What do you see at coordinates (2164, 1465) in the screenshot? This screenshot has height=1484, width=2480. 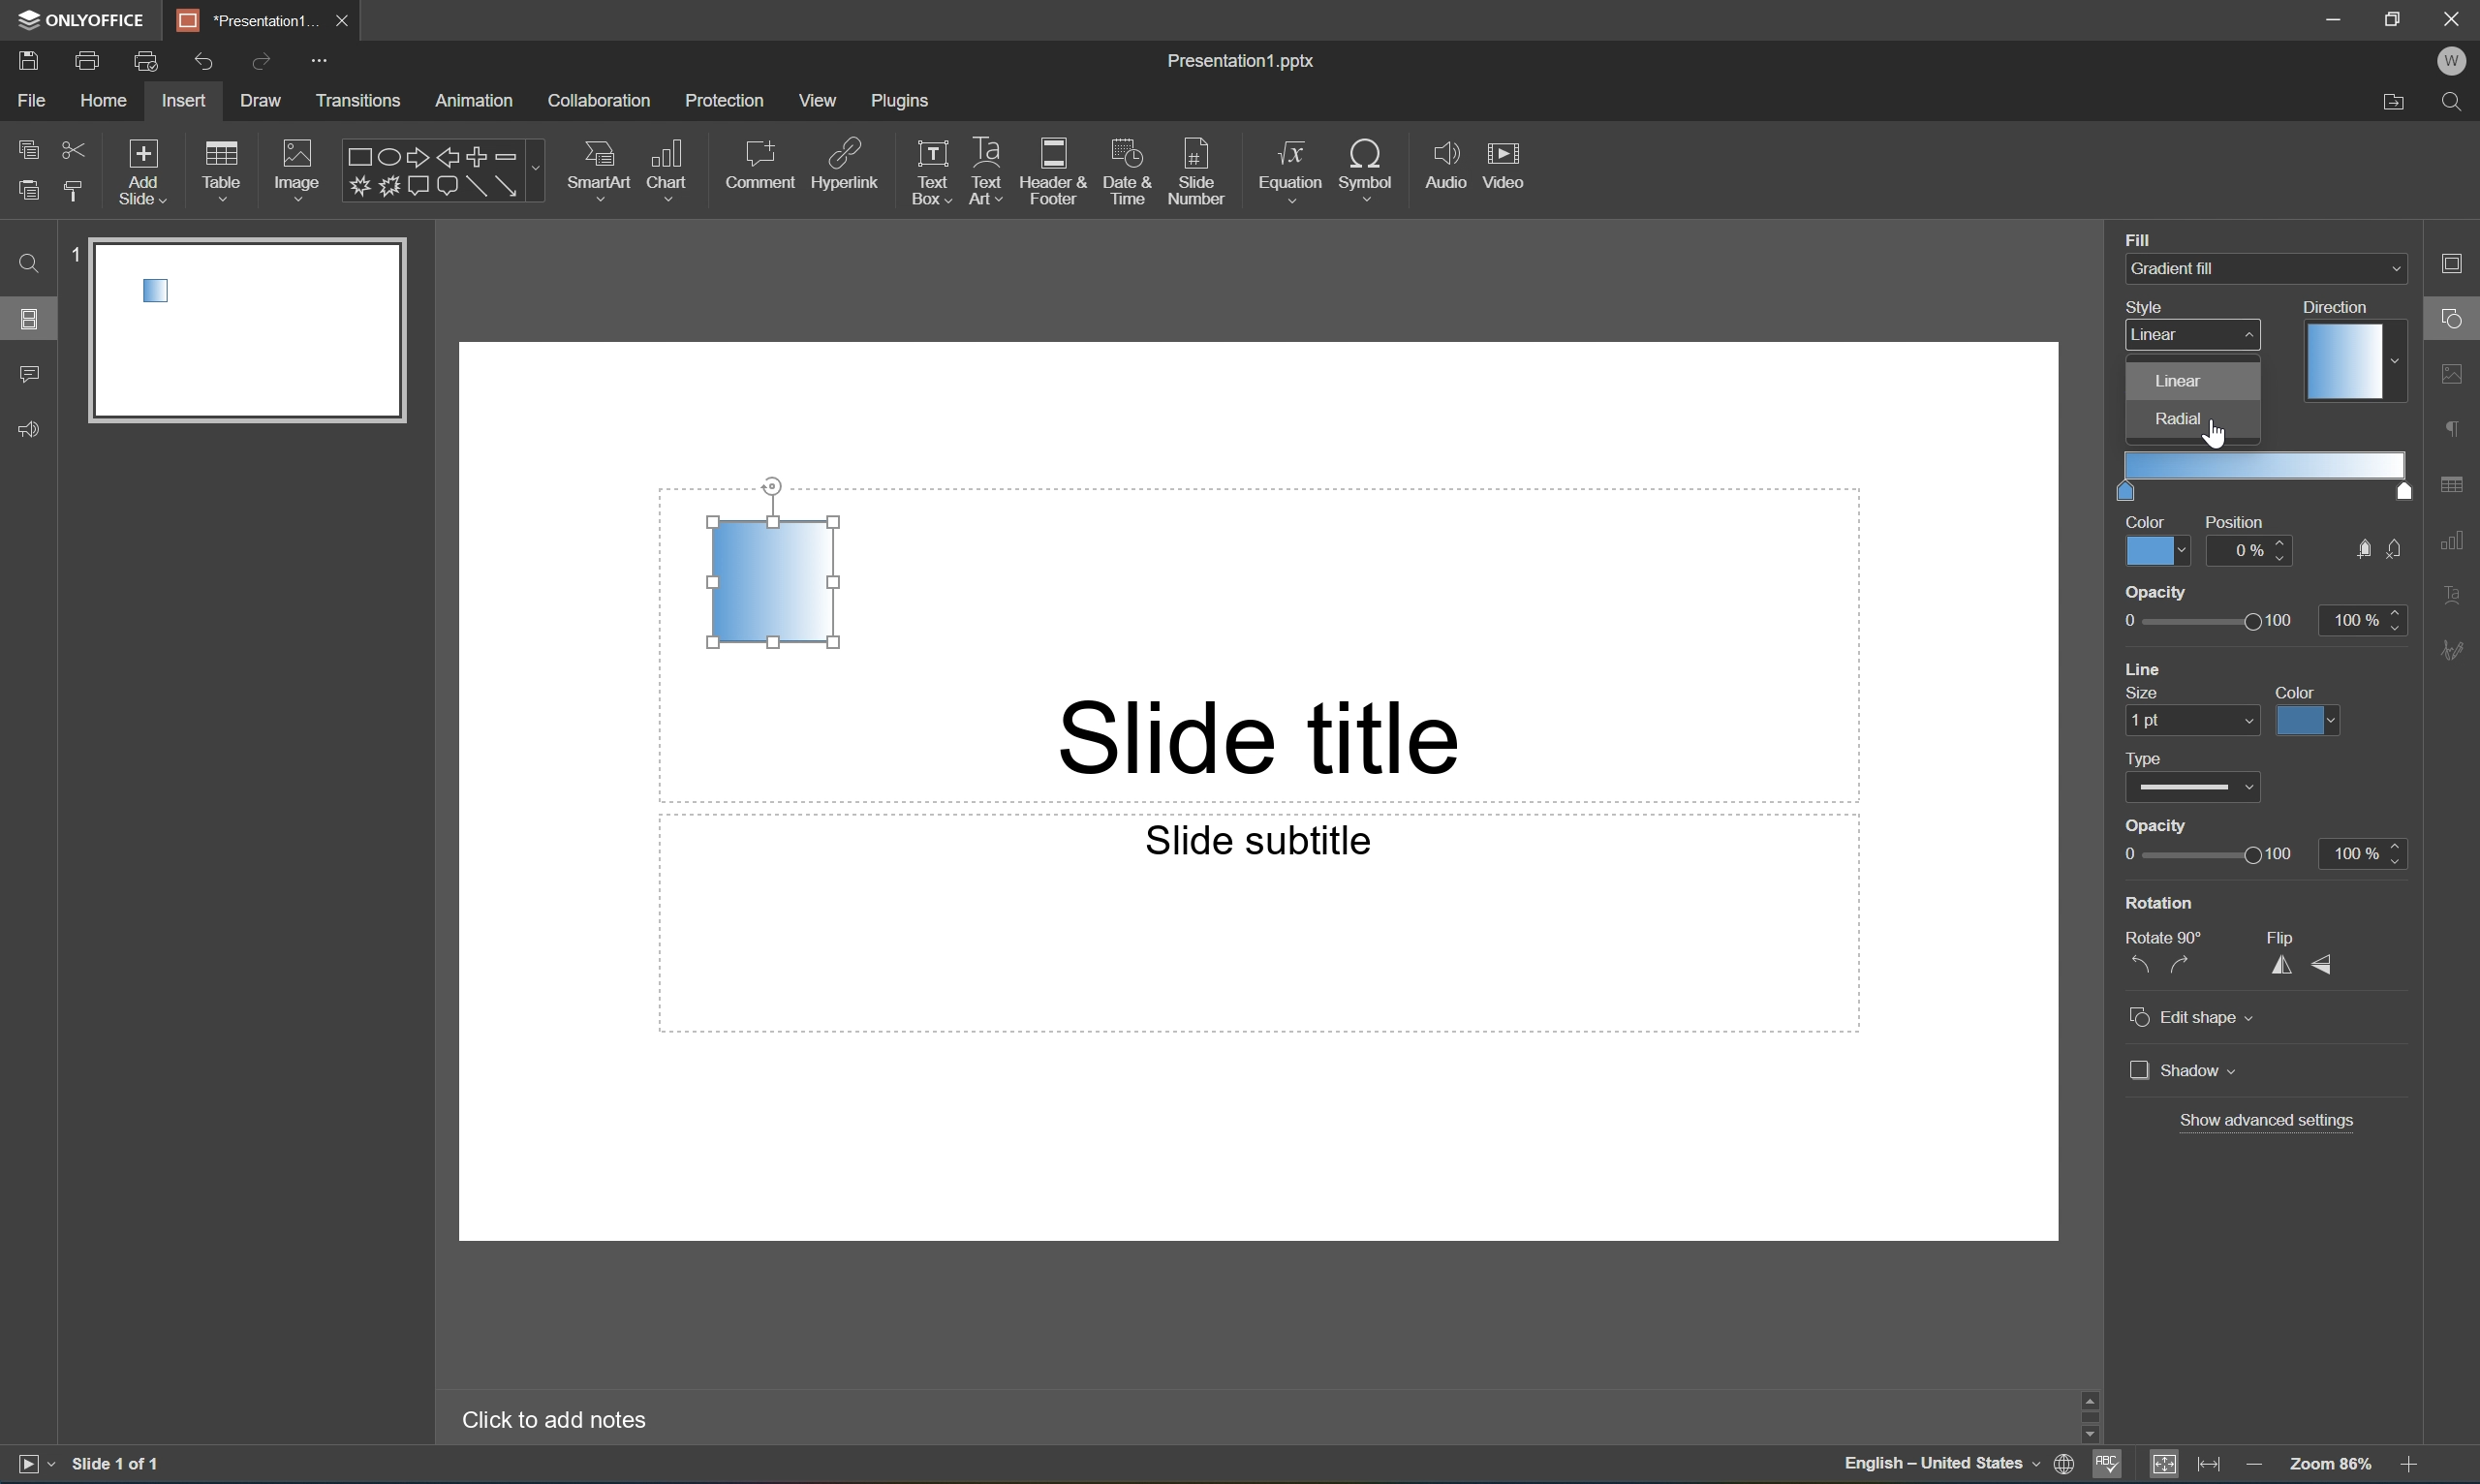 I see `Fit to slide` at bounding box center [2164, 1465].